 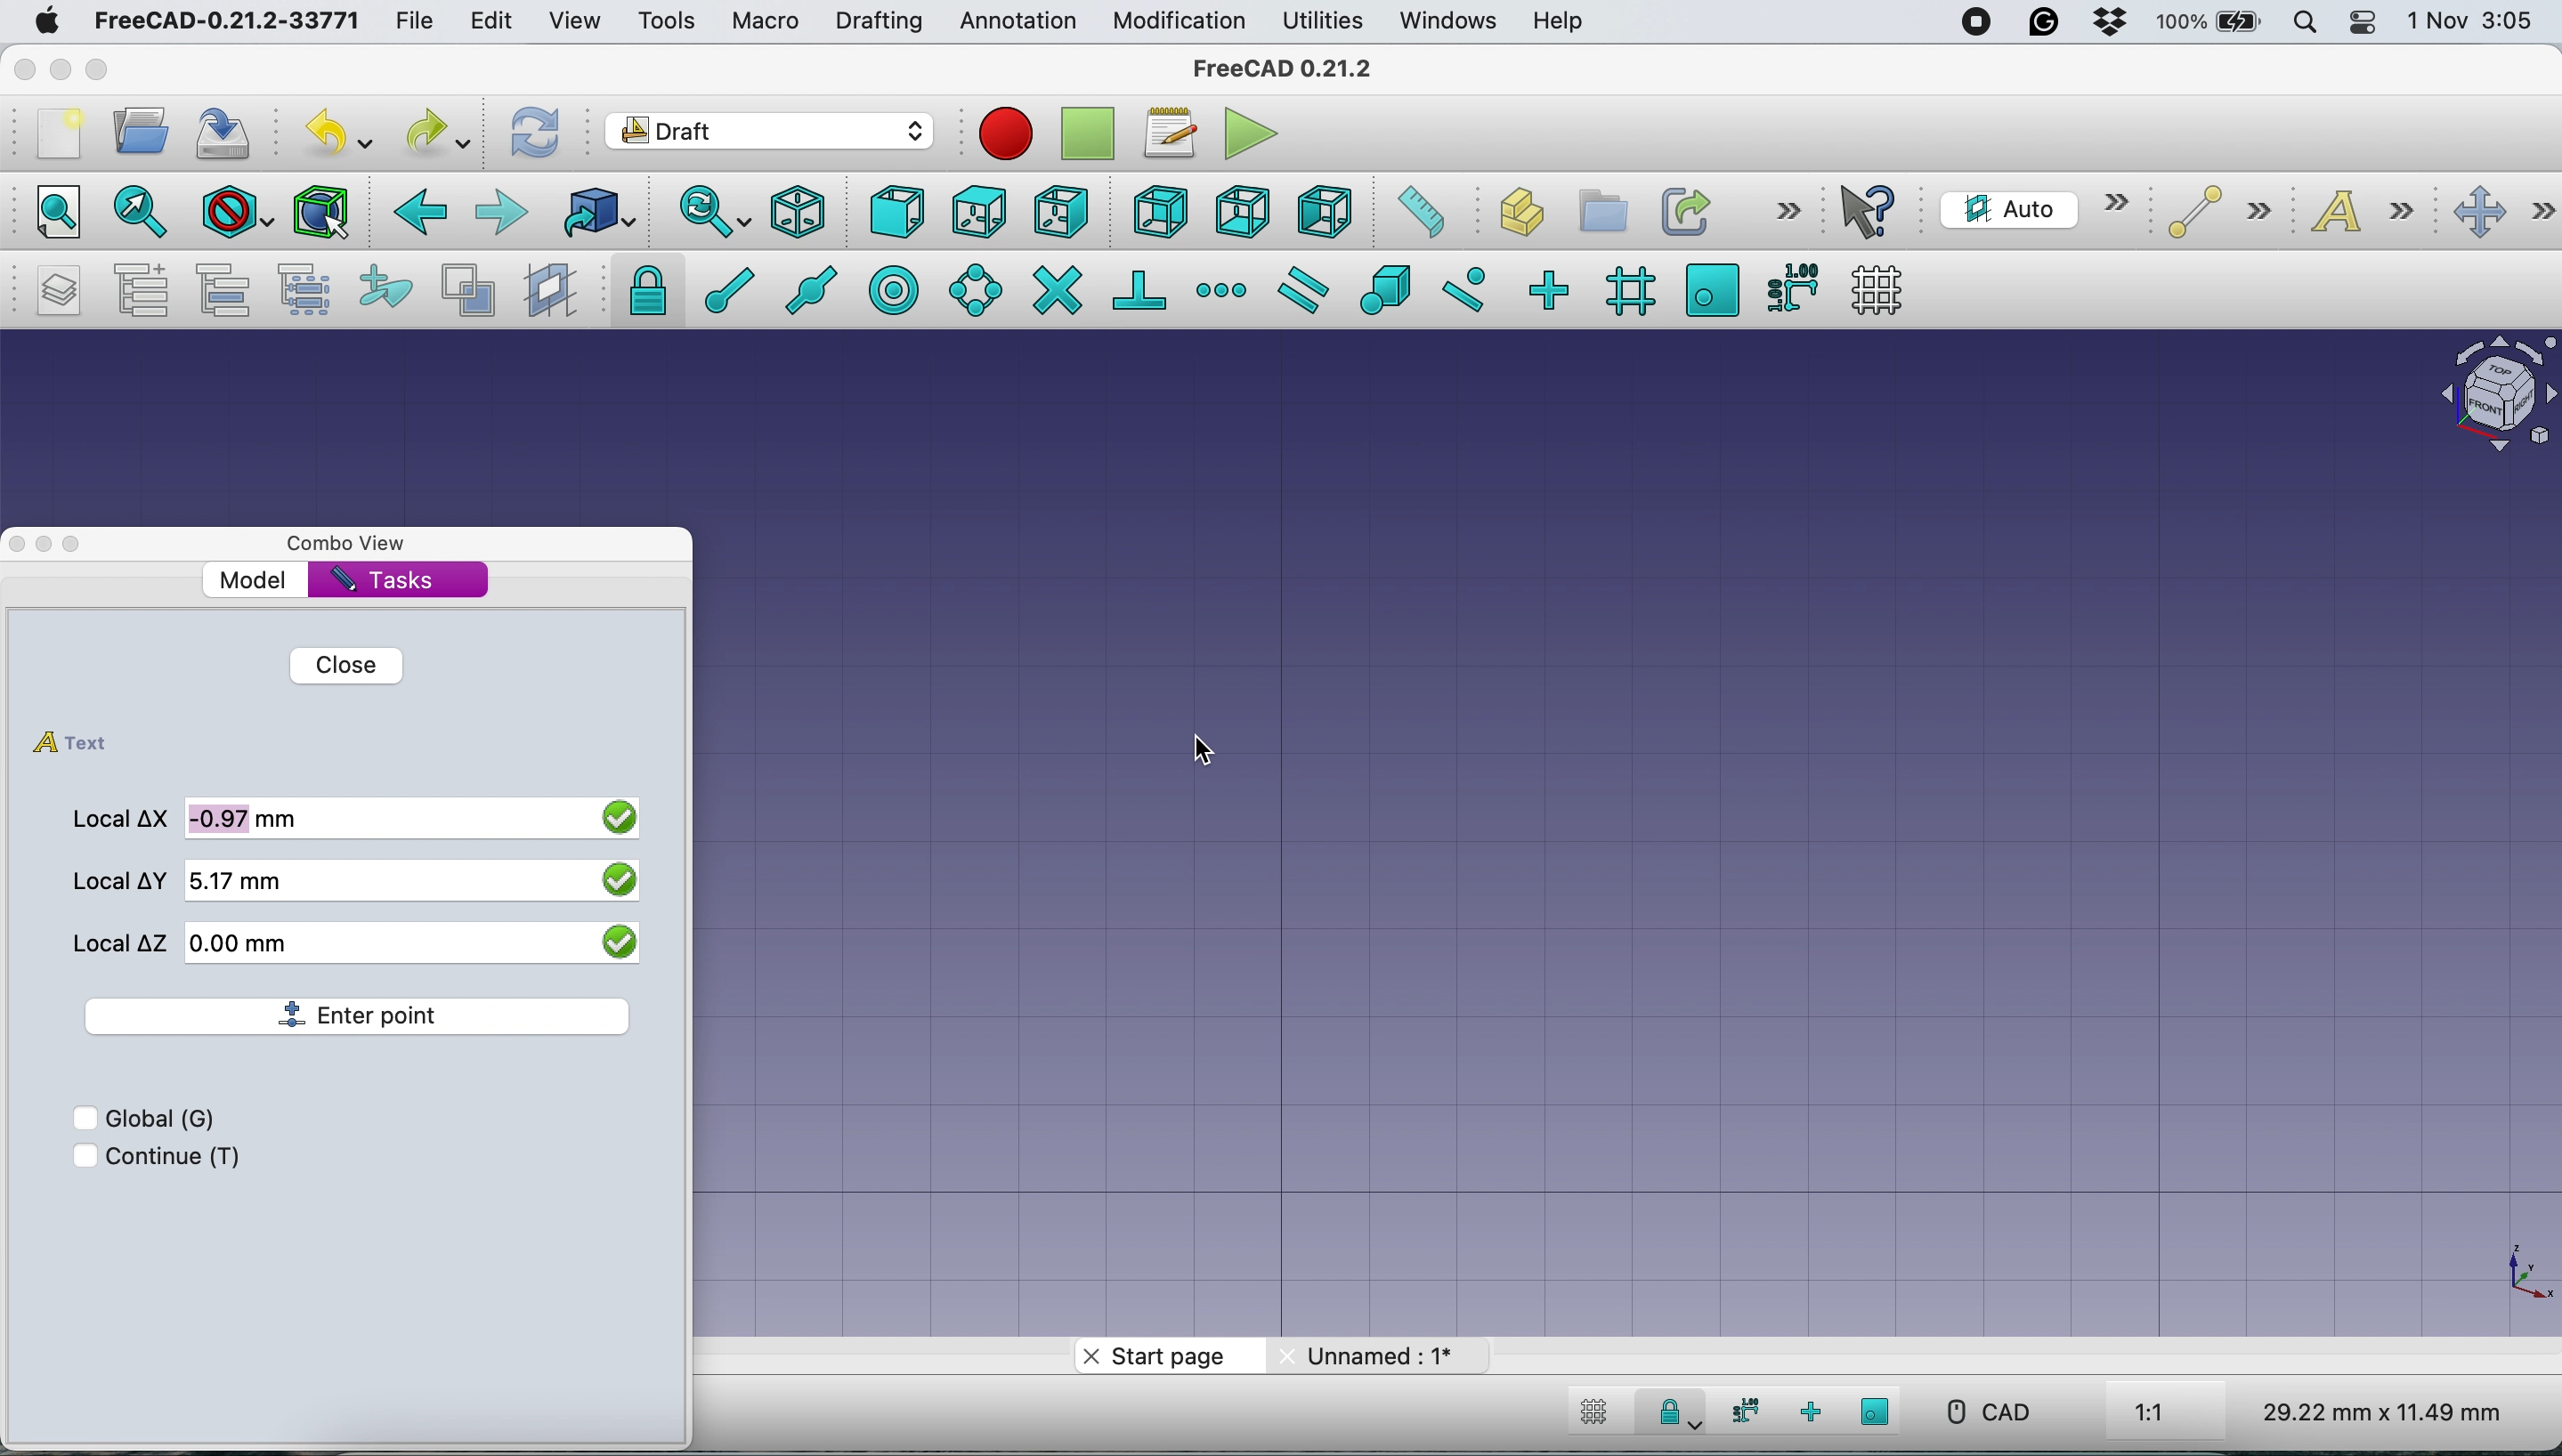 What do you see at coordinates (1157, 211) in the screenshot?
I see `rear` at bounding box center [1157, 211].